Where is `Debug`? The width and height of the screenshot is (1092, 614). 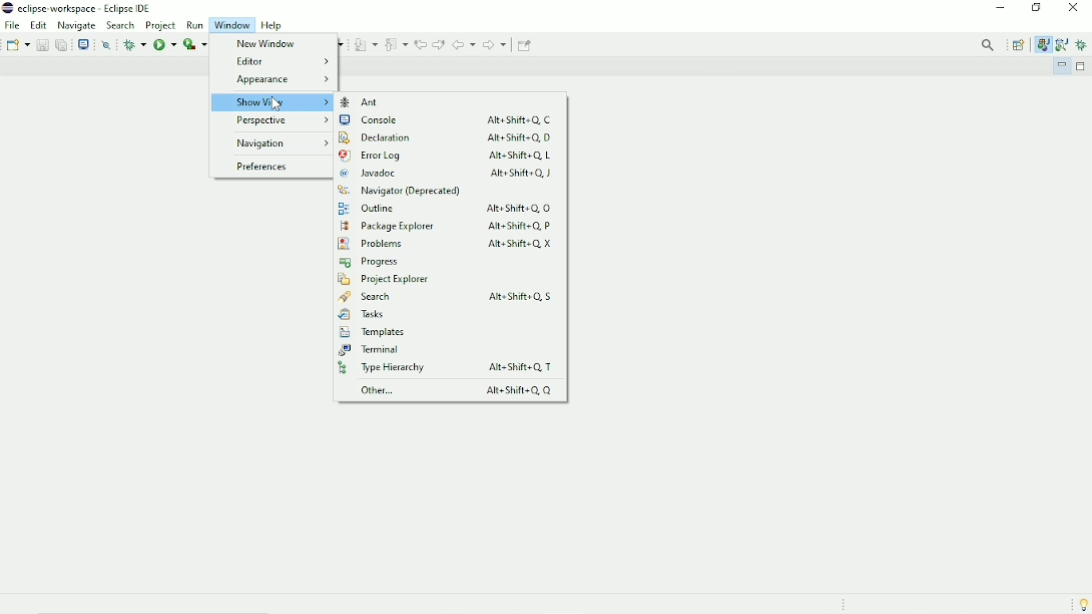 Debug is located at coordinates (134, 44).